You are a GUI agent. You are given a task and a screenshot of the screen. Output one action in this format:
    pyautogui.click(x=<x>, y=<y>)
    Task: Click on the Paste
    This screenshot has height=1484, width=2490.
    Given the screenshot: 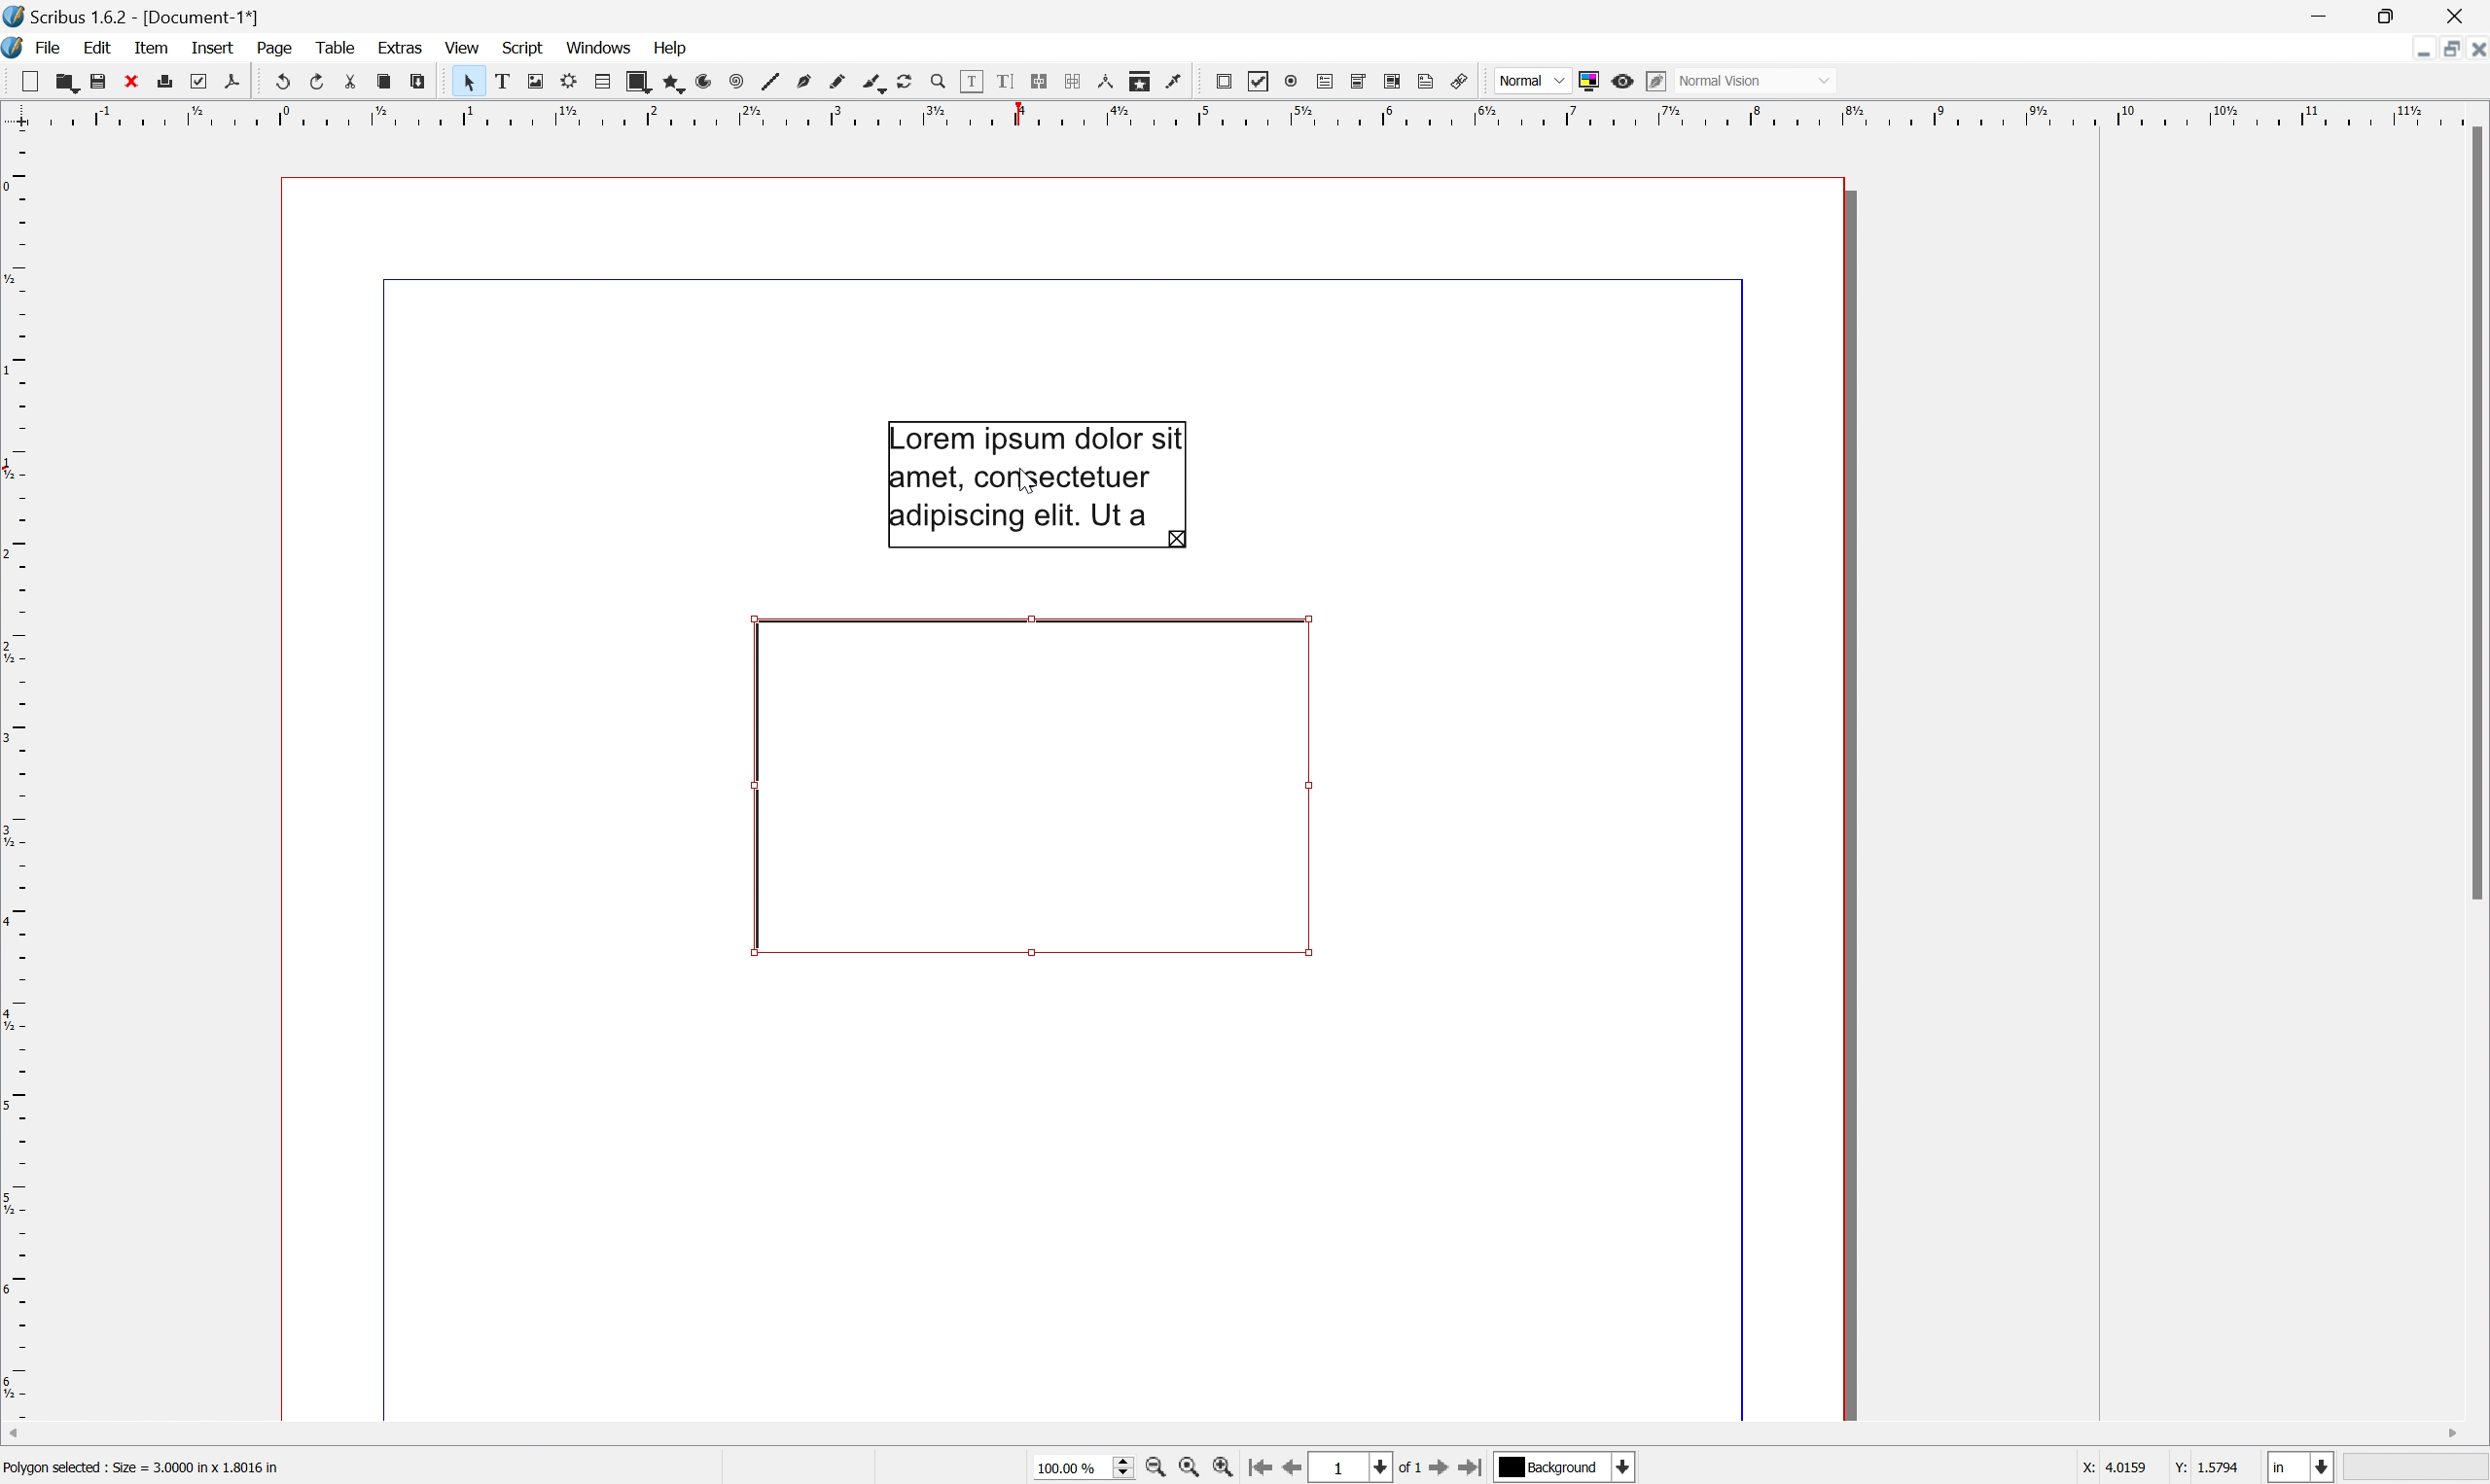 What is the action you would take?
    pyautogui.click(x=419, y=82)
    